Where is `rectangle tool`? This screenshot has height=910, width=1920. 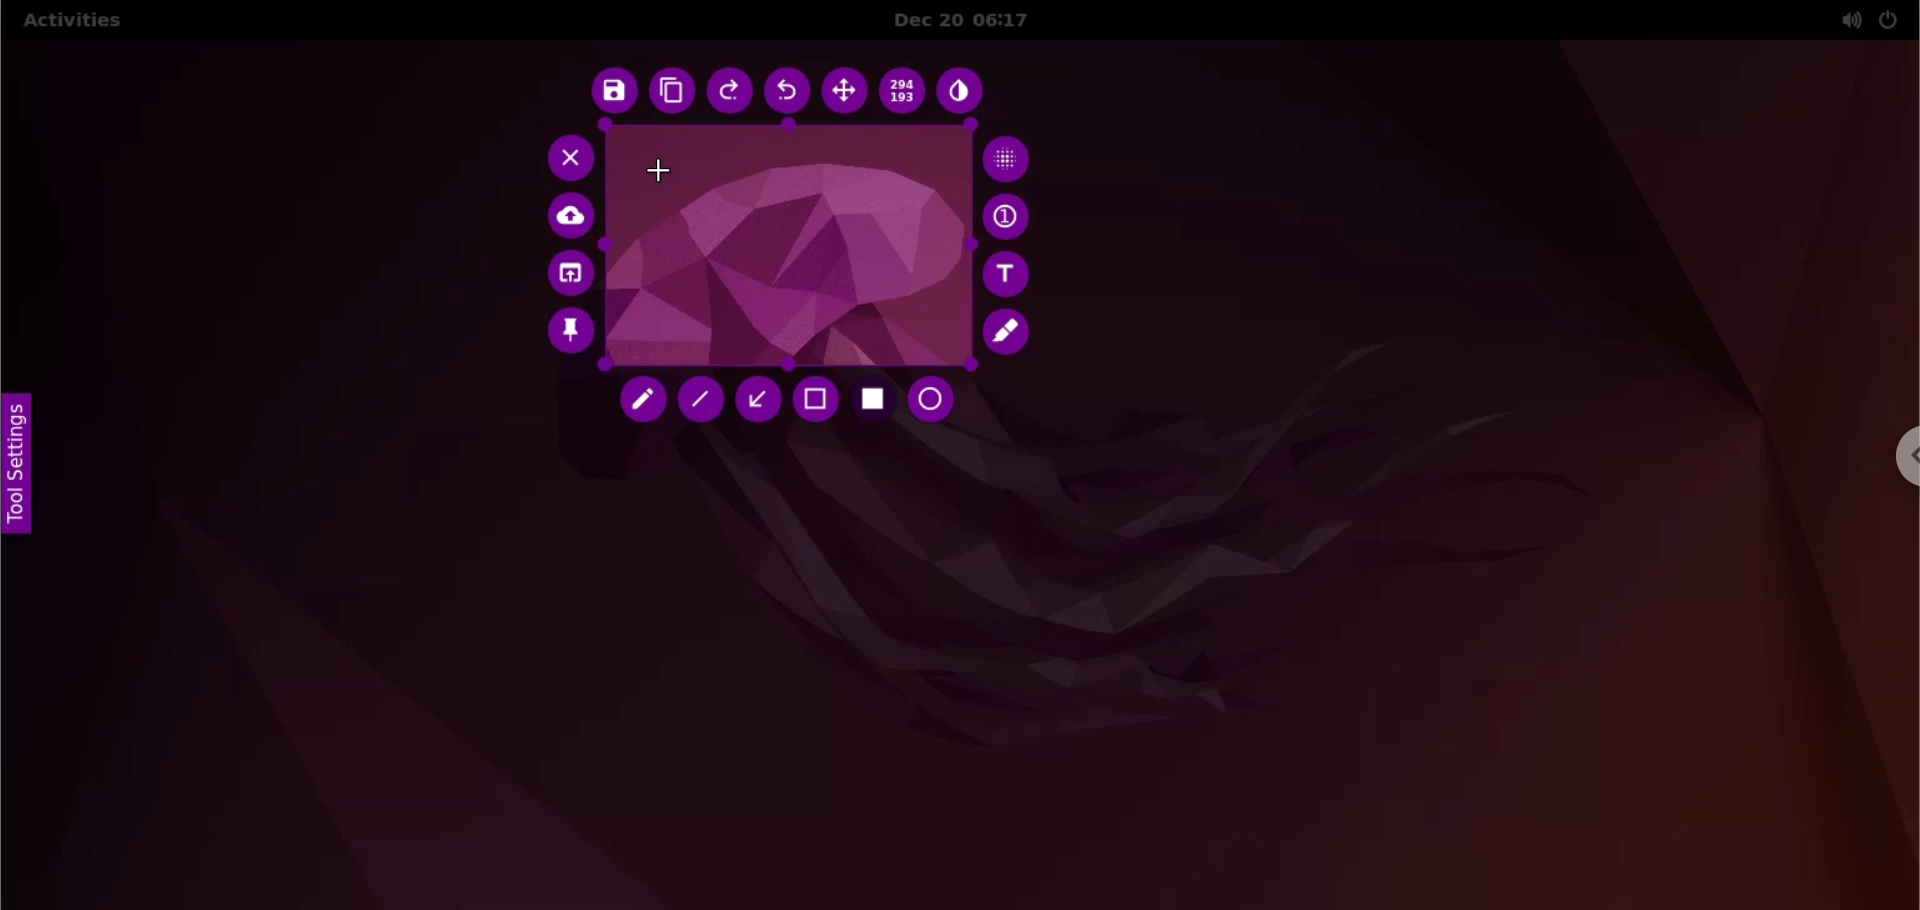
rectangle tool is located at coordinates (874, 402).